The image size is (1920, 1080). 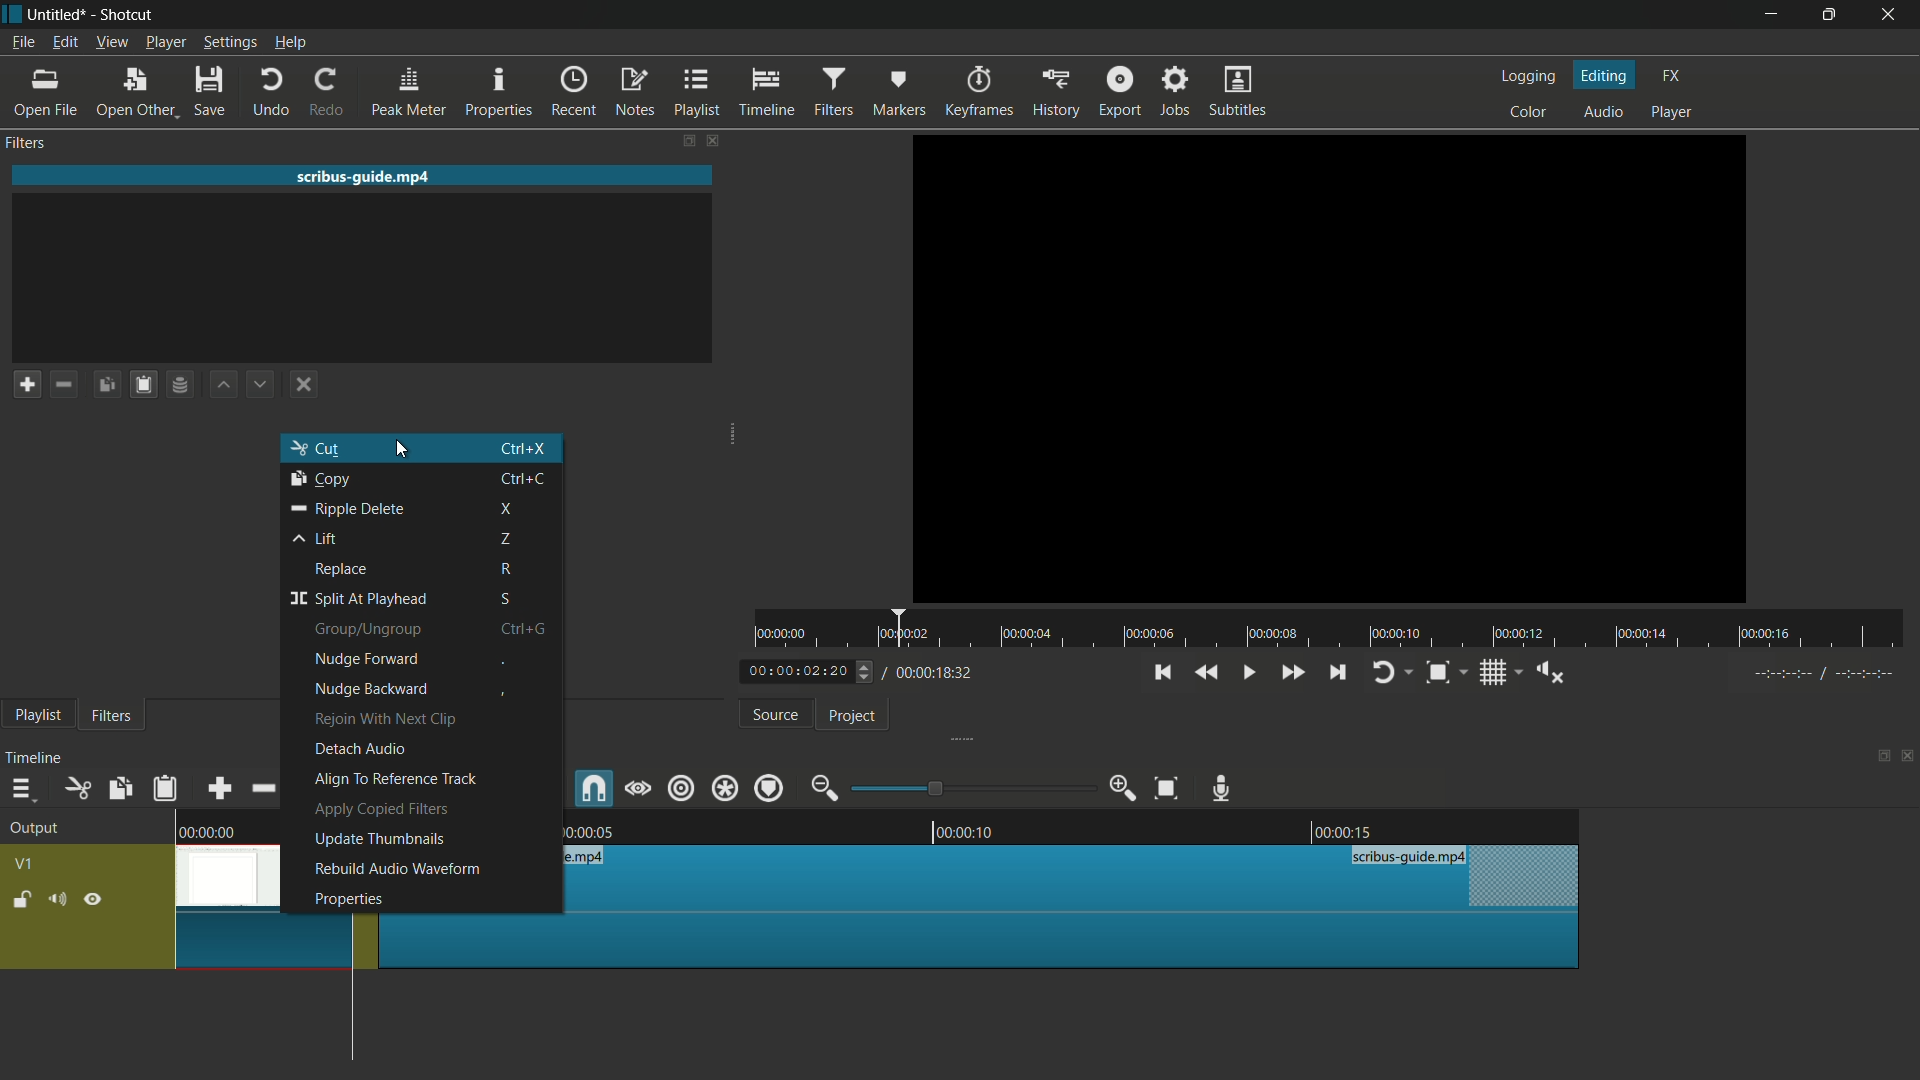 I want to click on subtitles, so click(x=1237, y=90).